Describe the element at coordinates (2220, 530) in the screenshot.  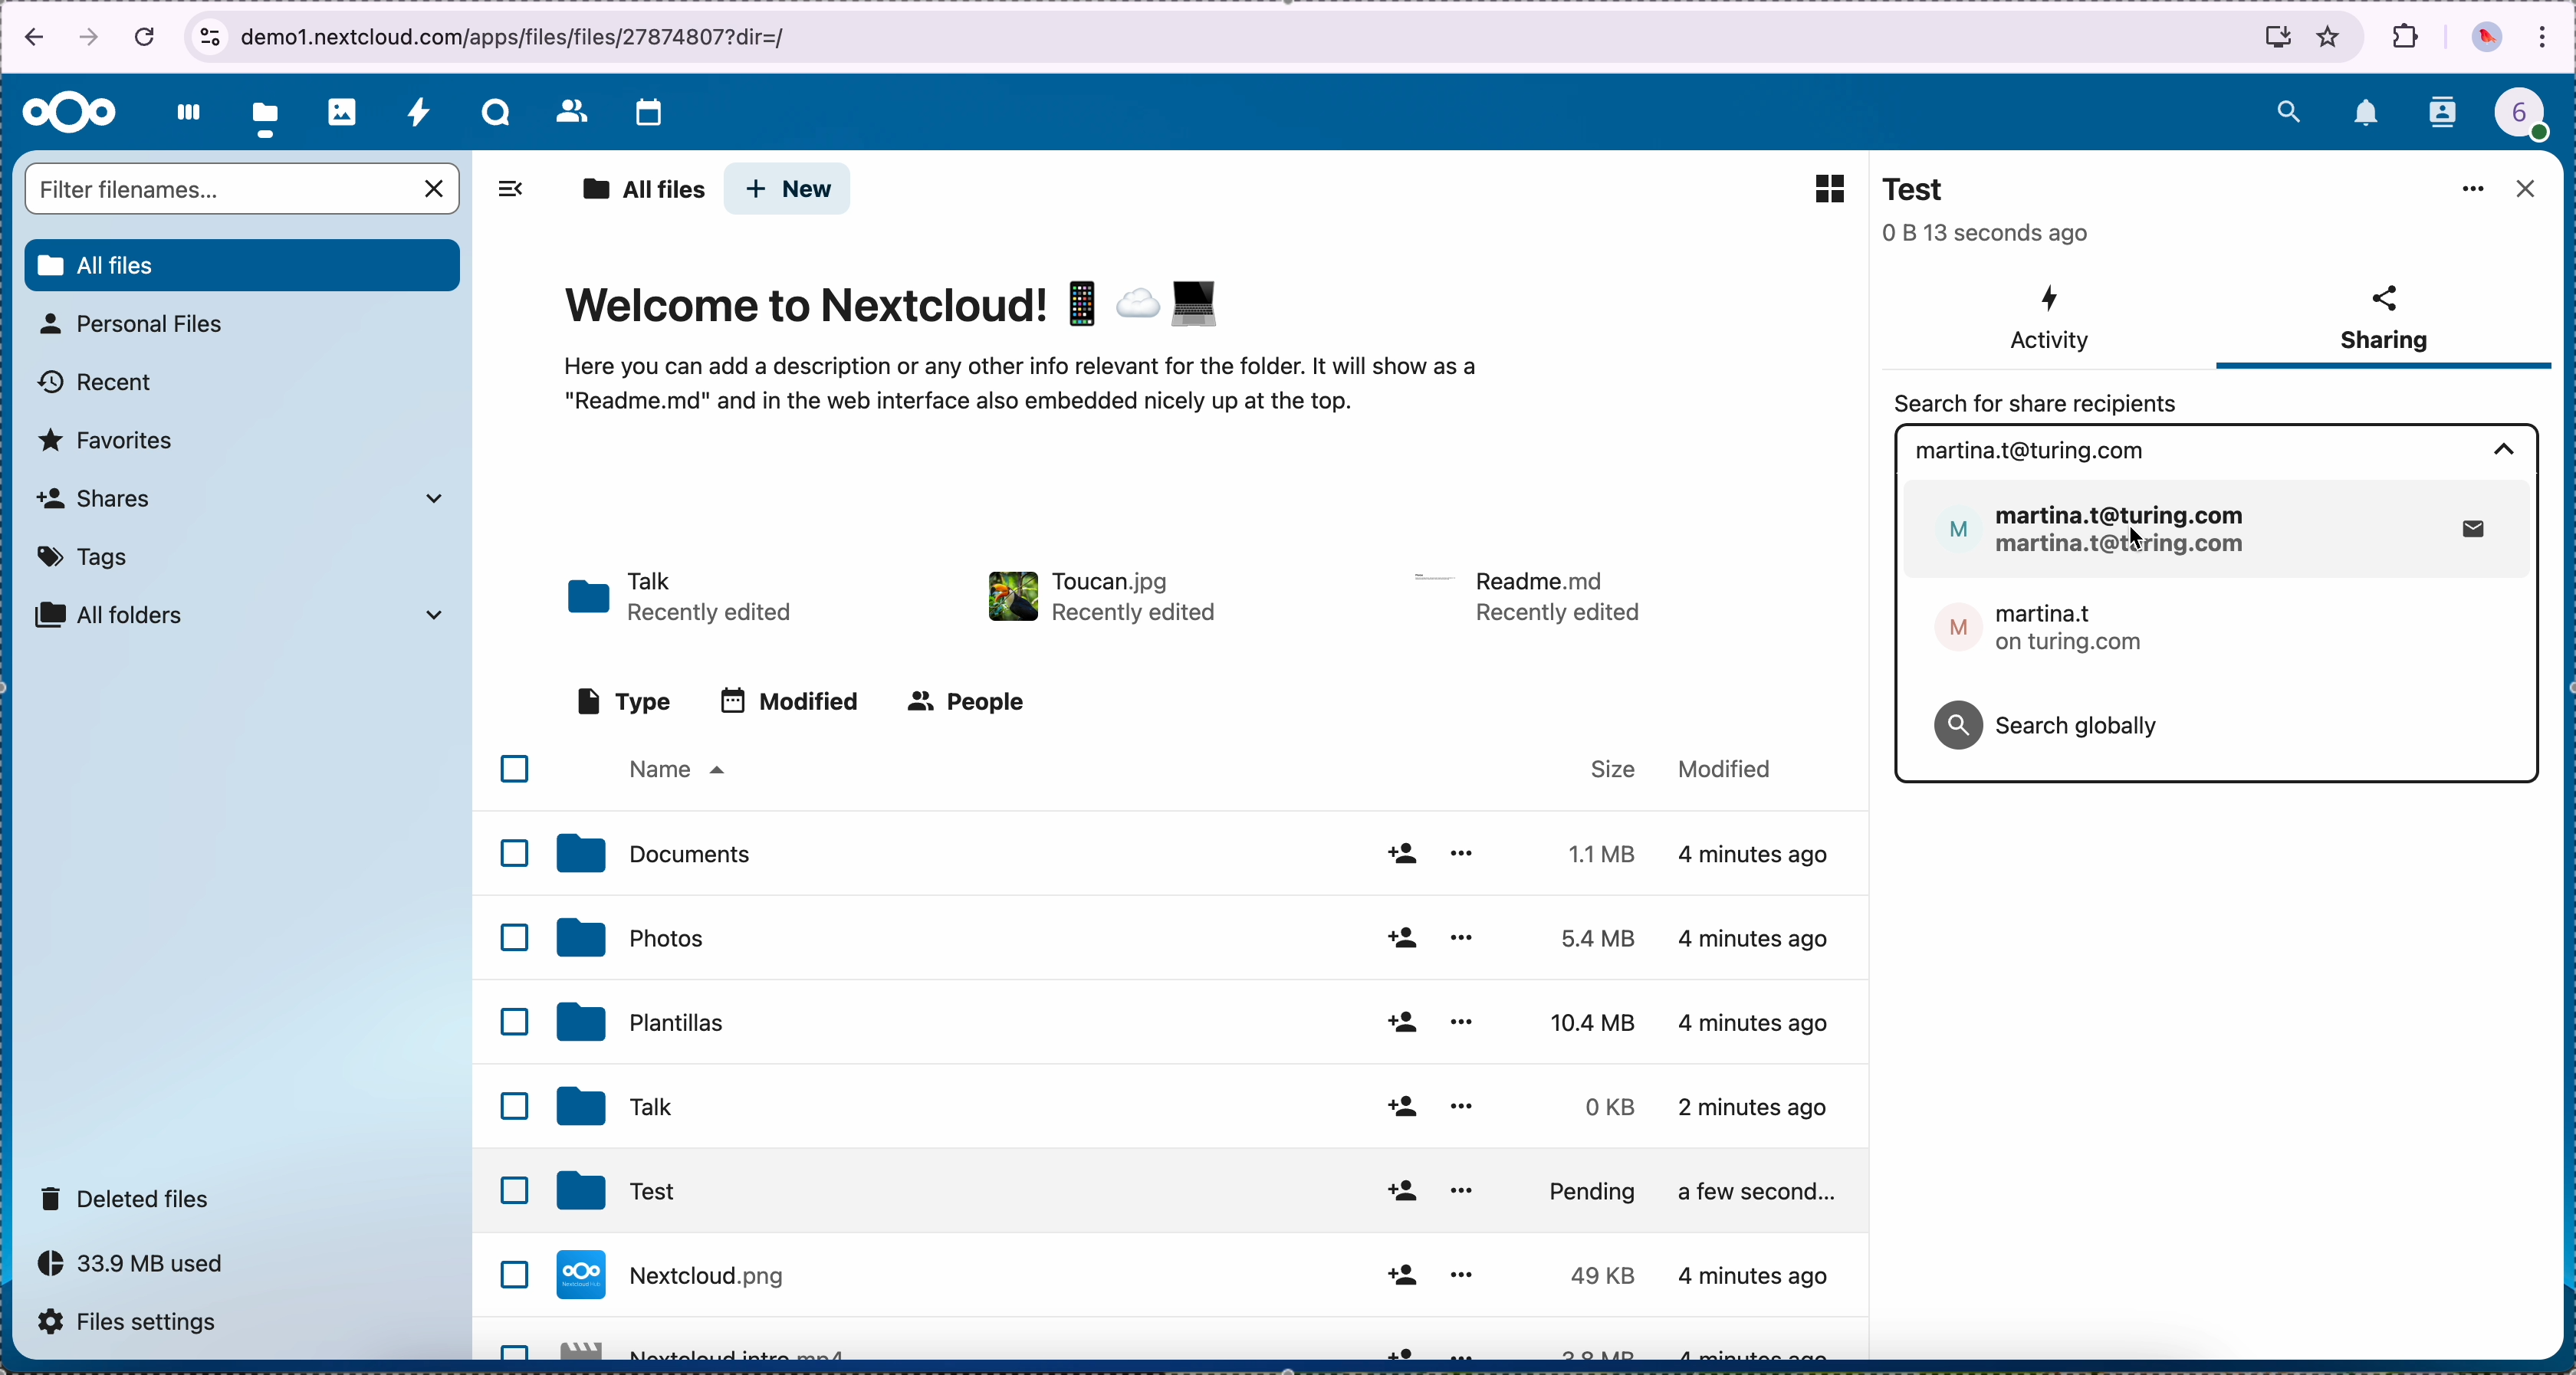
I see `mail` at that location.